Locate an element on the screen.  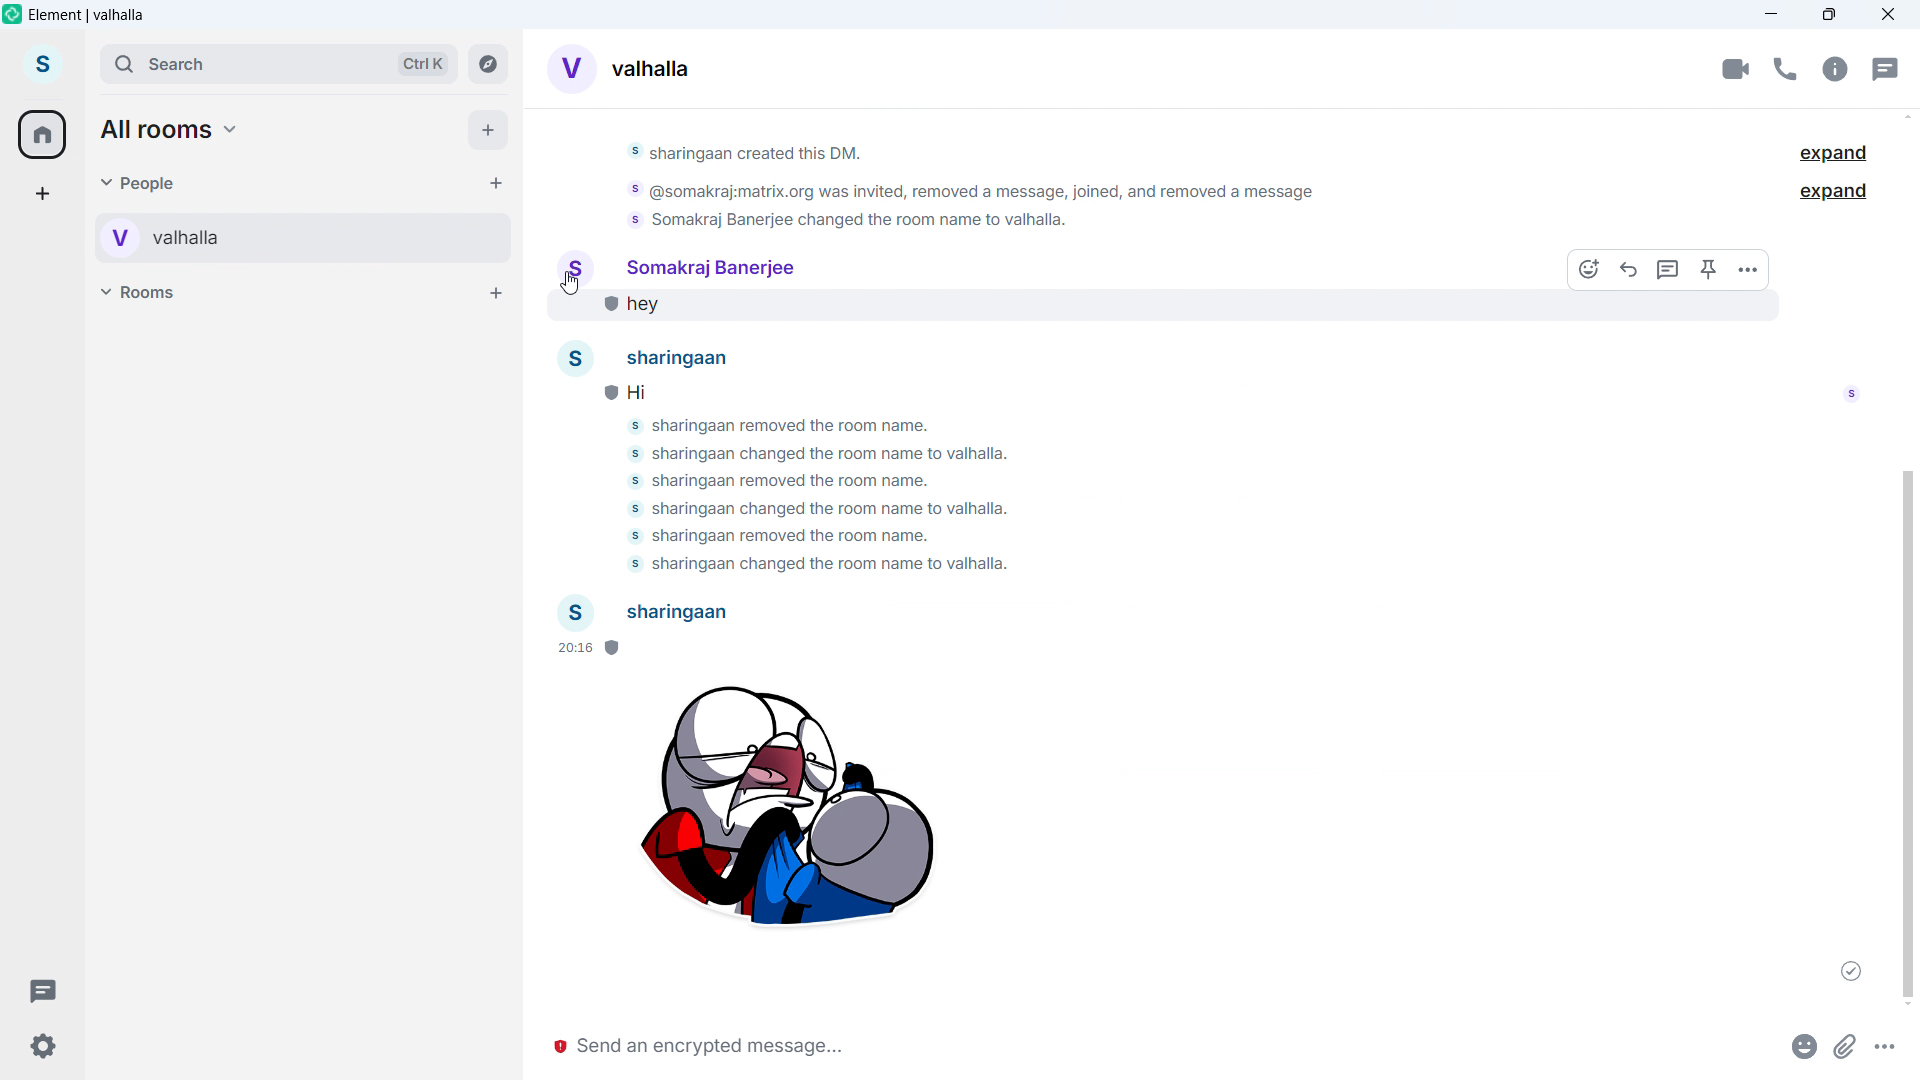
somakraj banerjee removed the room name is located at coordinates (781, 538).